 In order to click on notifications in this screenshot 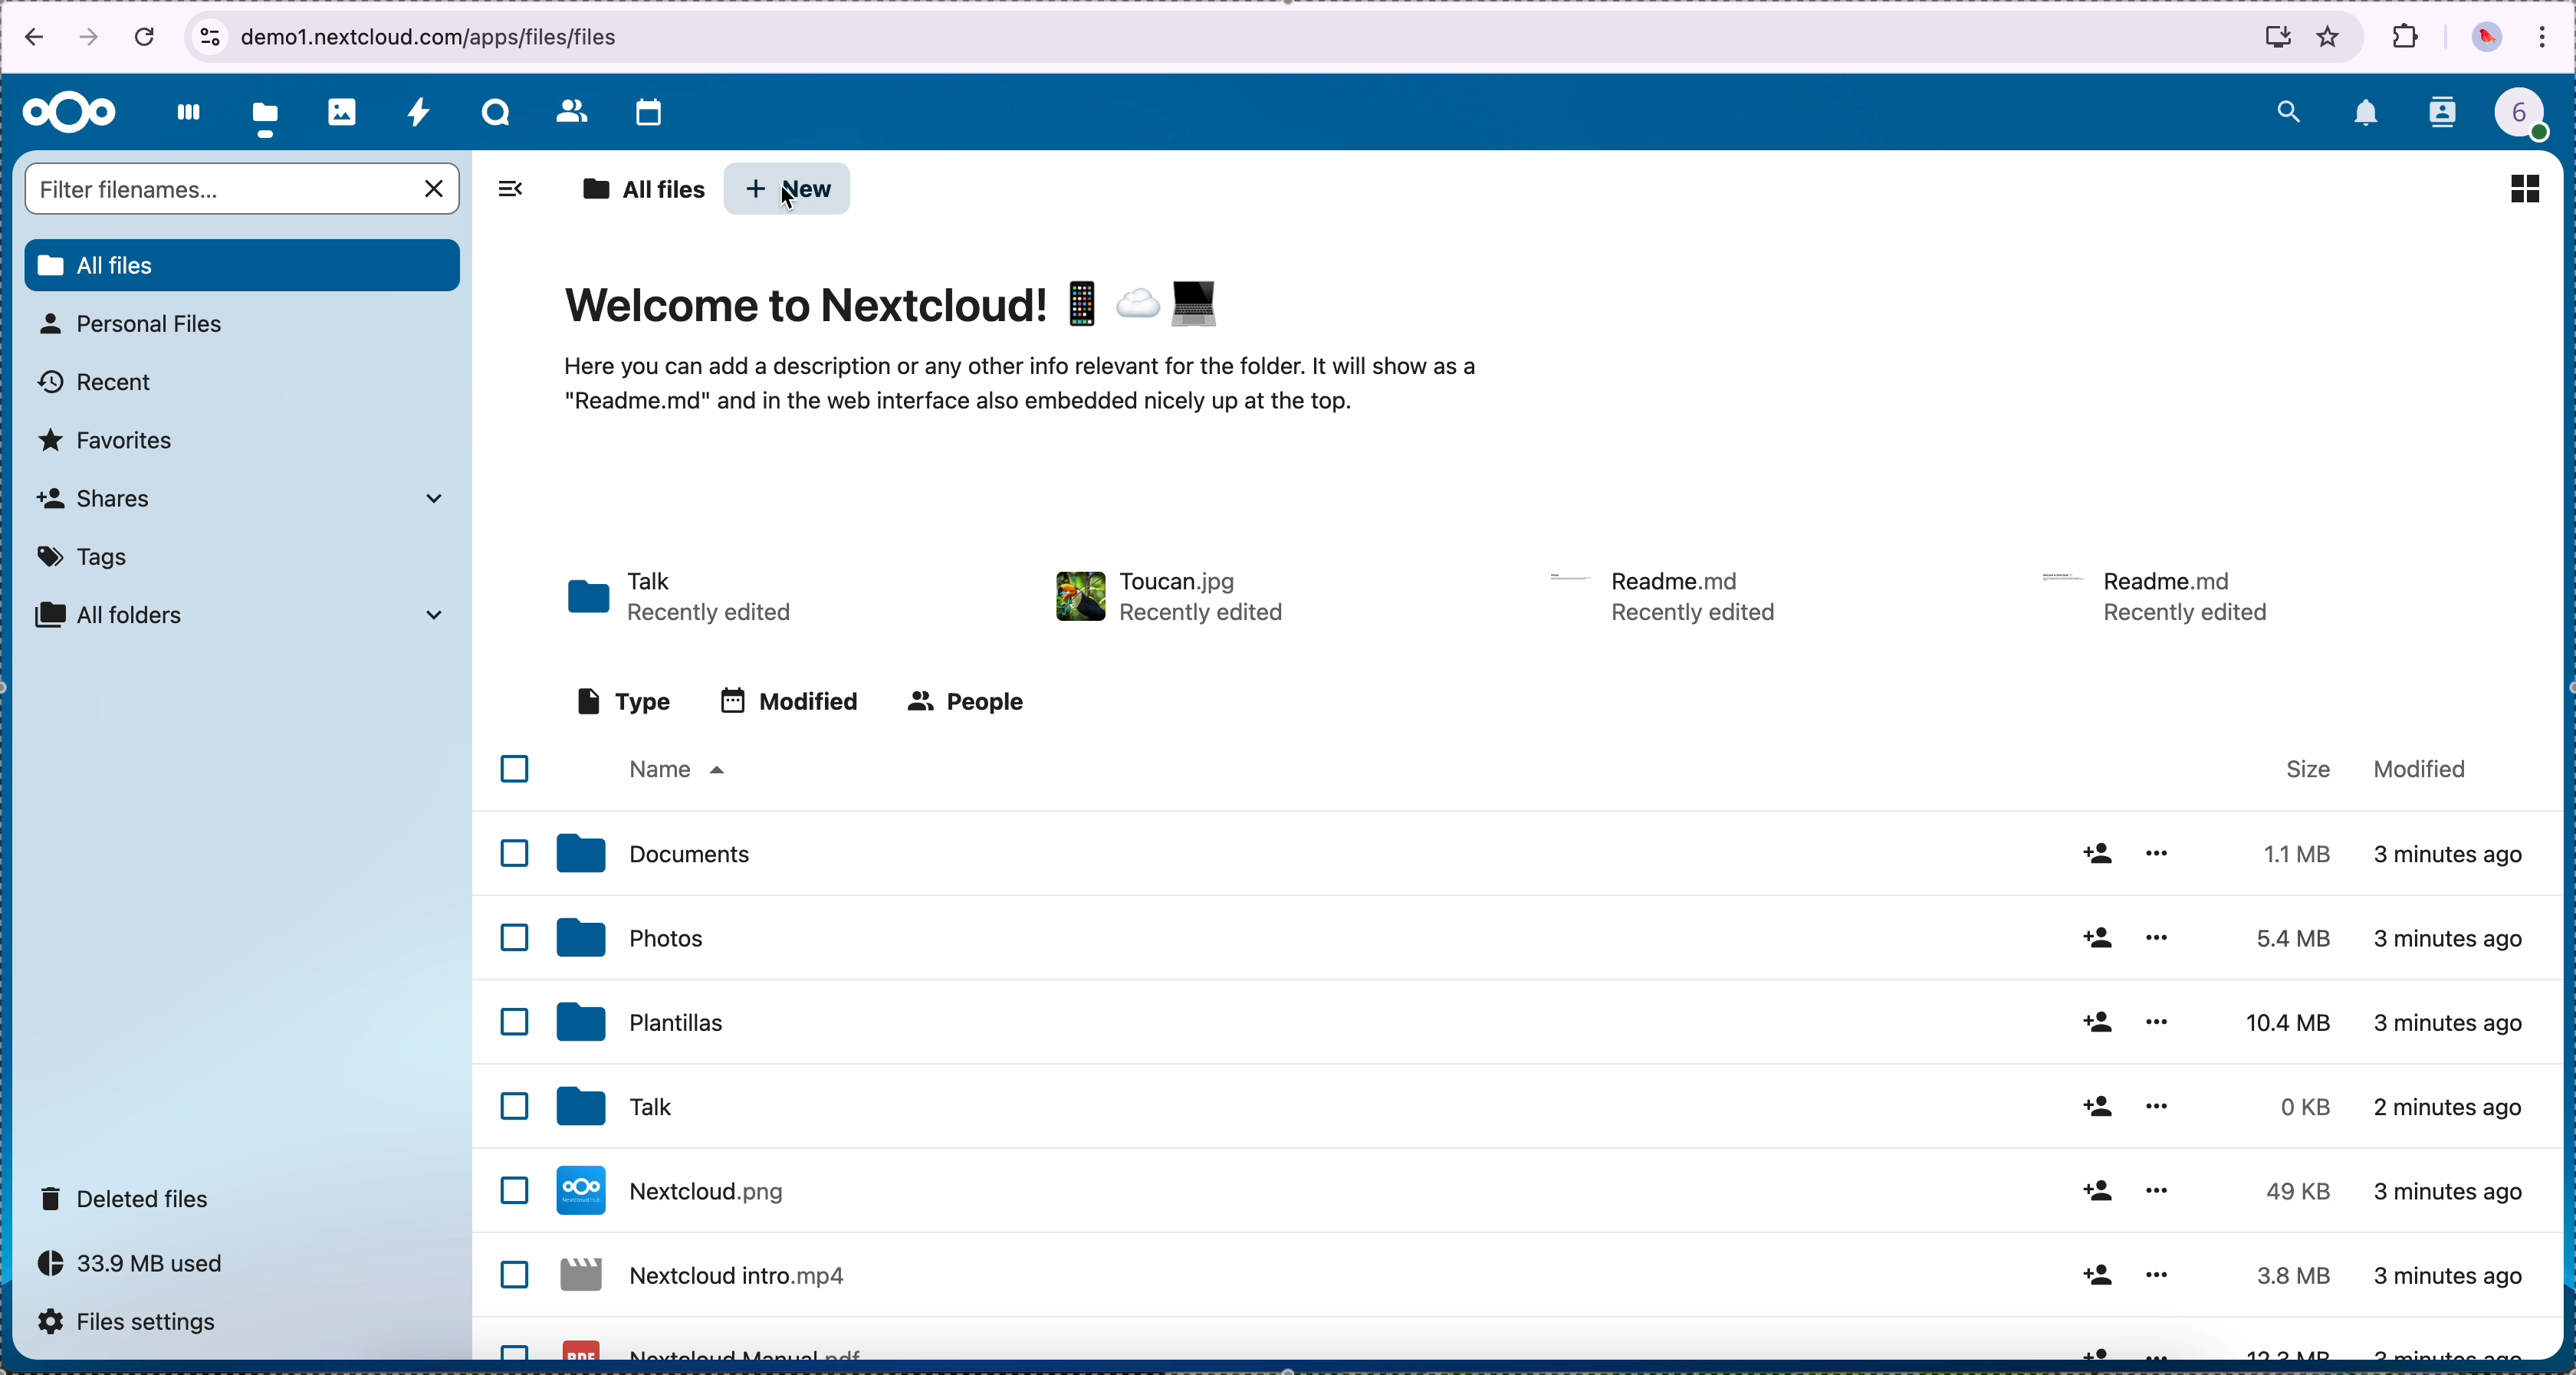, I will do `click(2368, 115)`.